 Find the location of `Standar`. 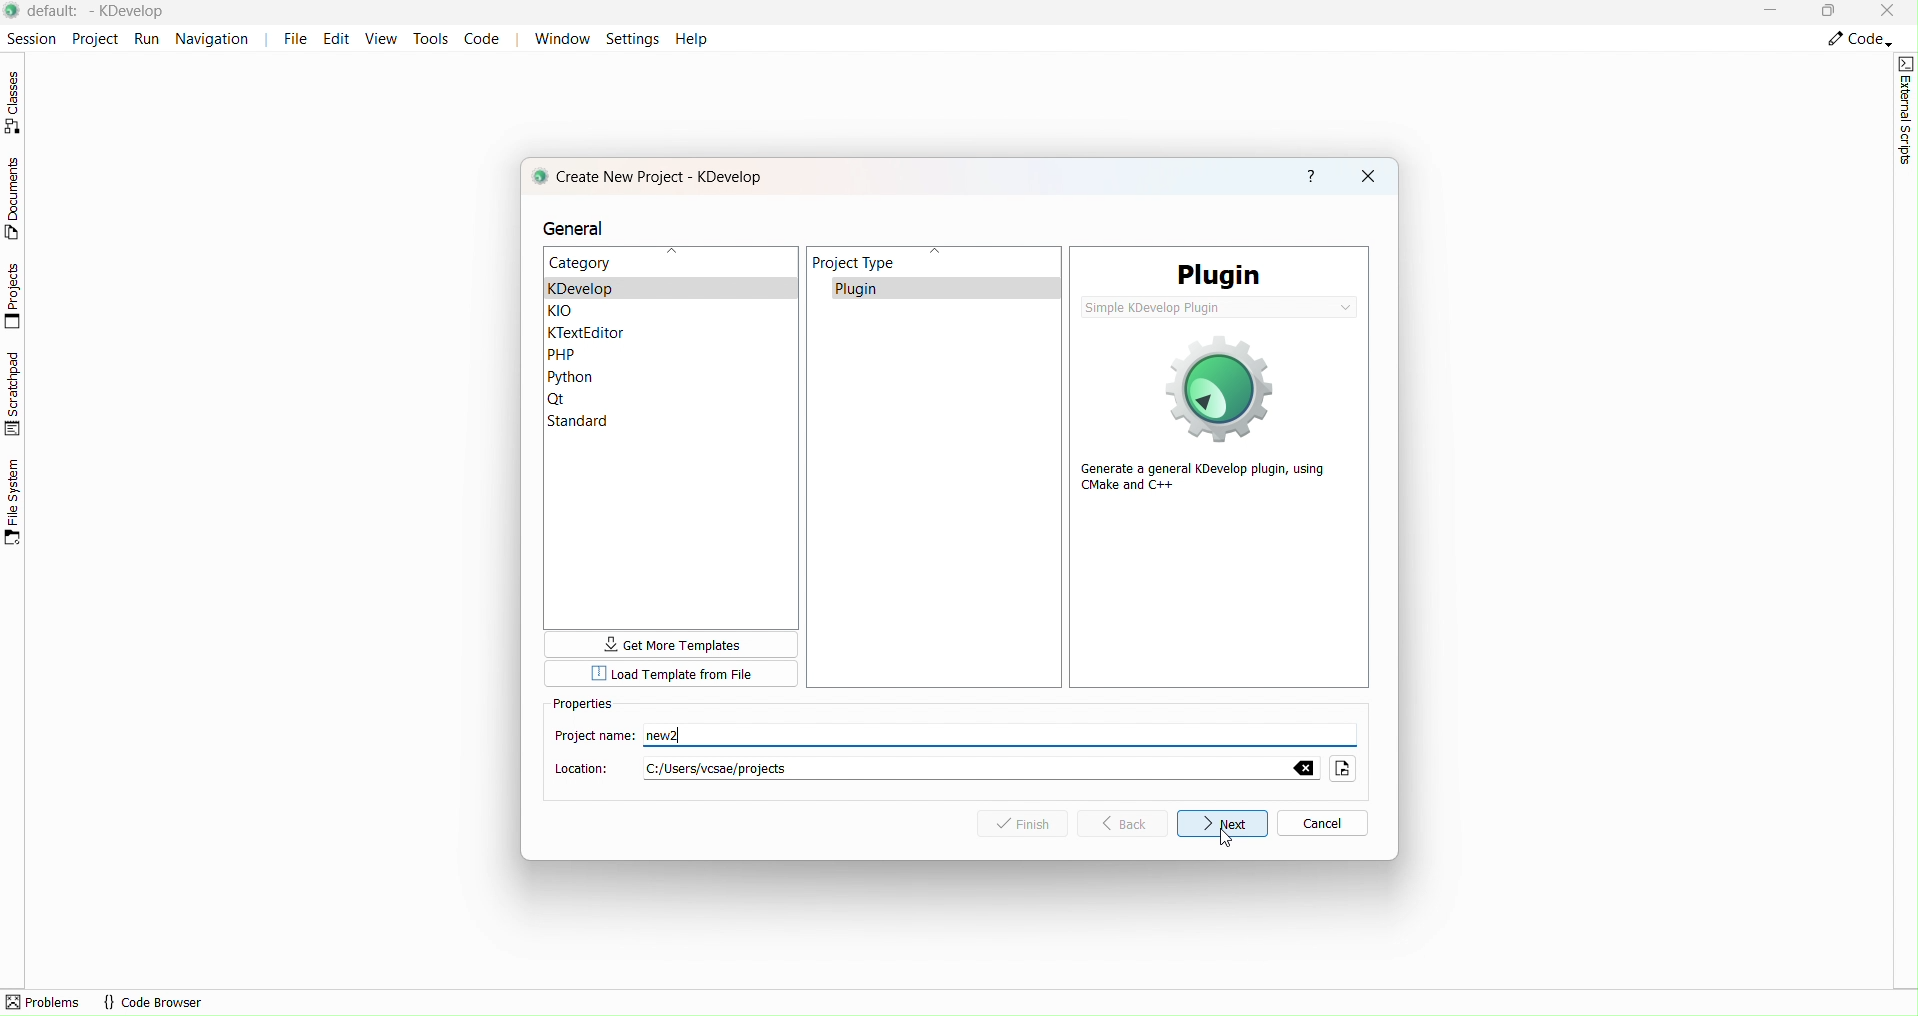

Standar is located at coordinates (590, 422).